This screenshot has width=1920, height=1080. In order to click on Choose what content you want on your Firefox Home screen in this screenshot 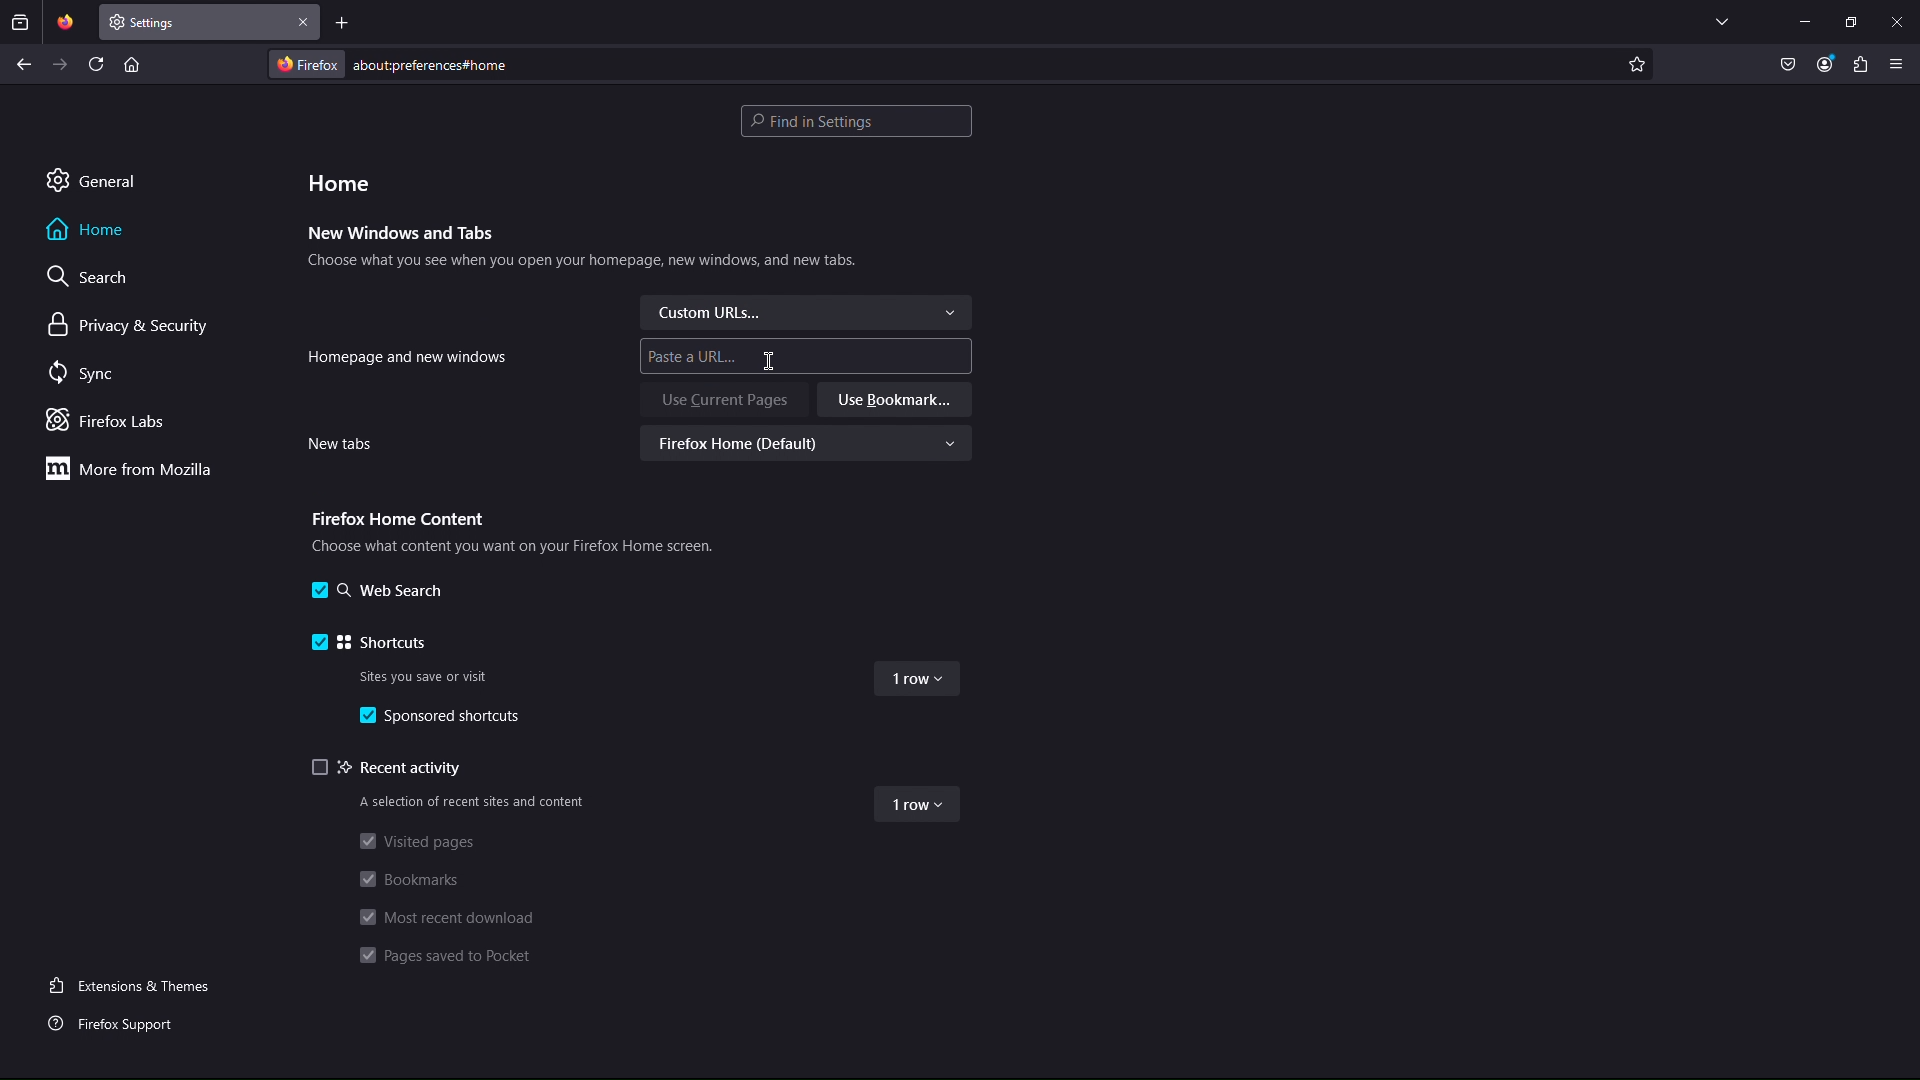, I will do `click(507, 545)`.